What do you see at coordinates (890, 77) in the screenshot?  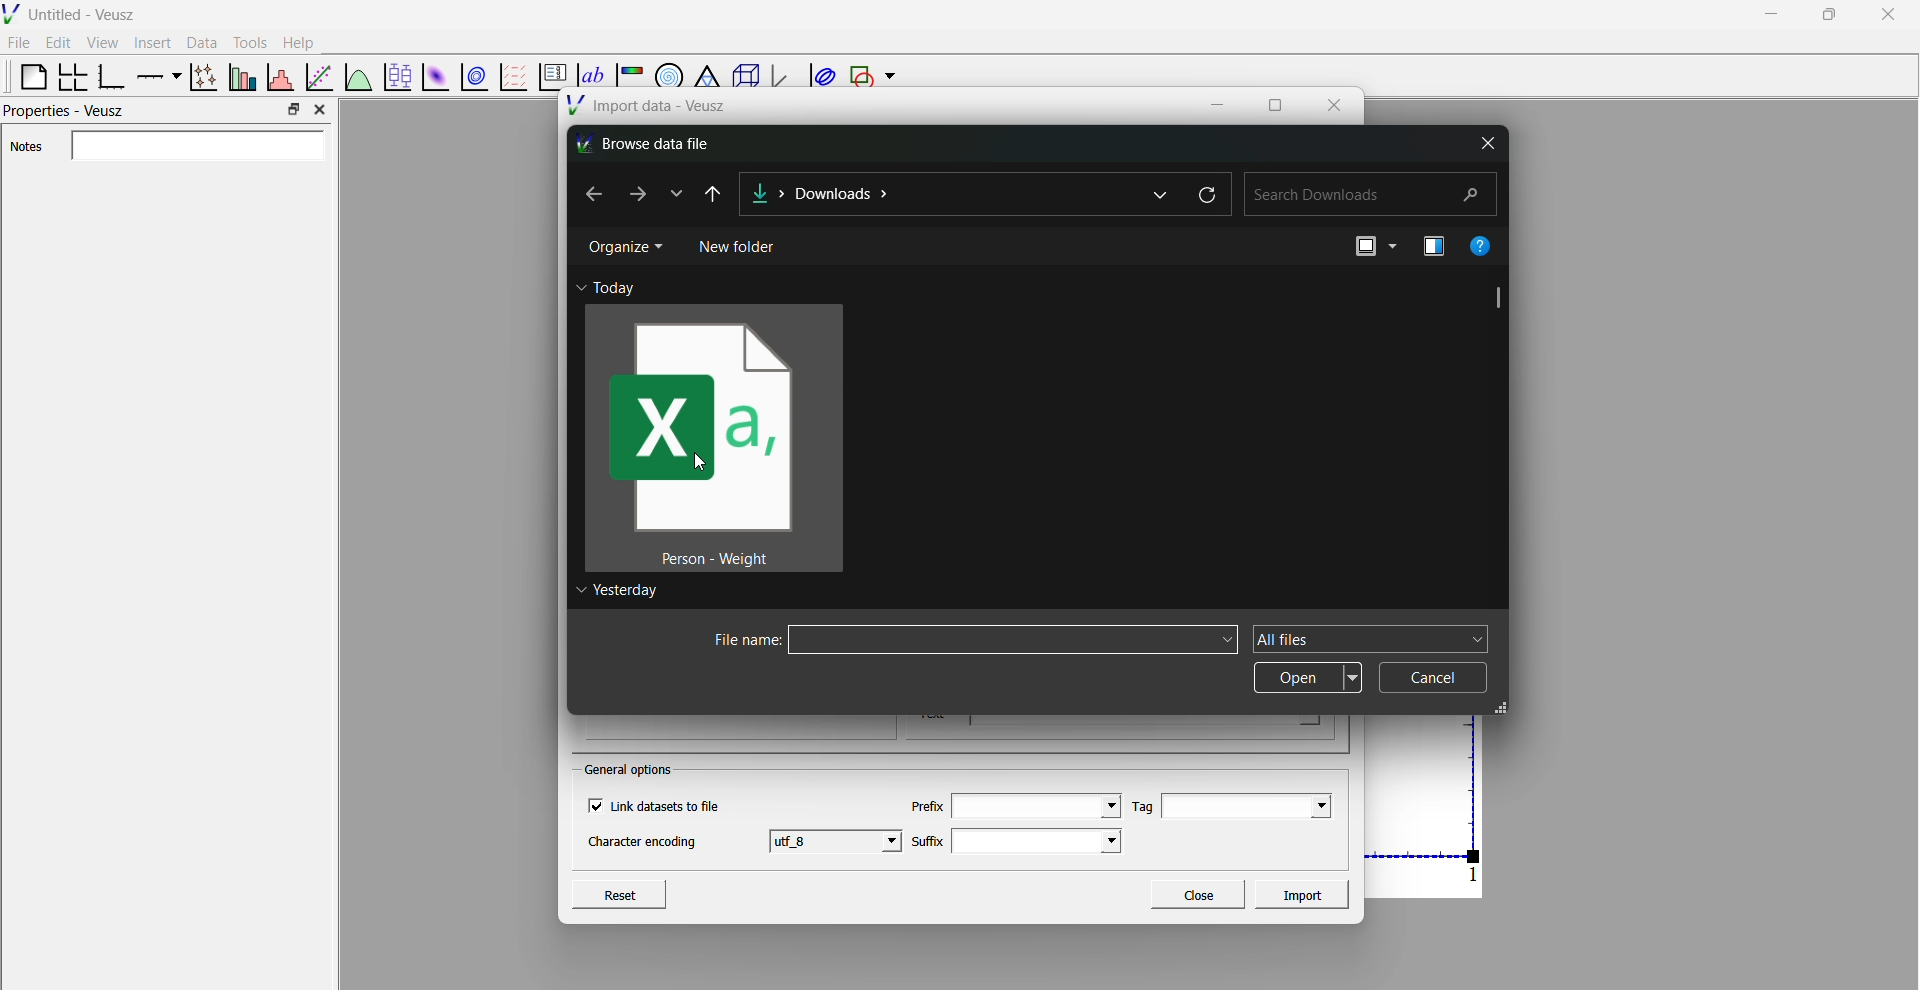 I see `dropdown` at bounding box center [890, 77].